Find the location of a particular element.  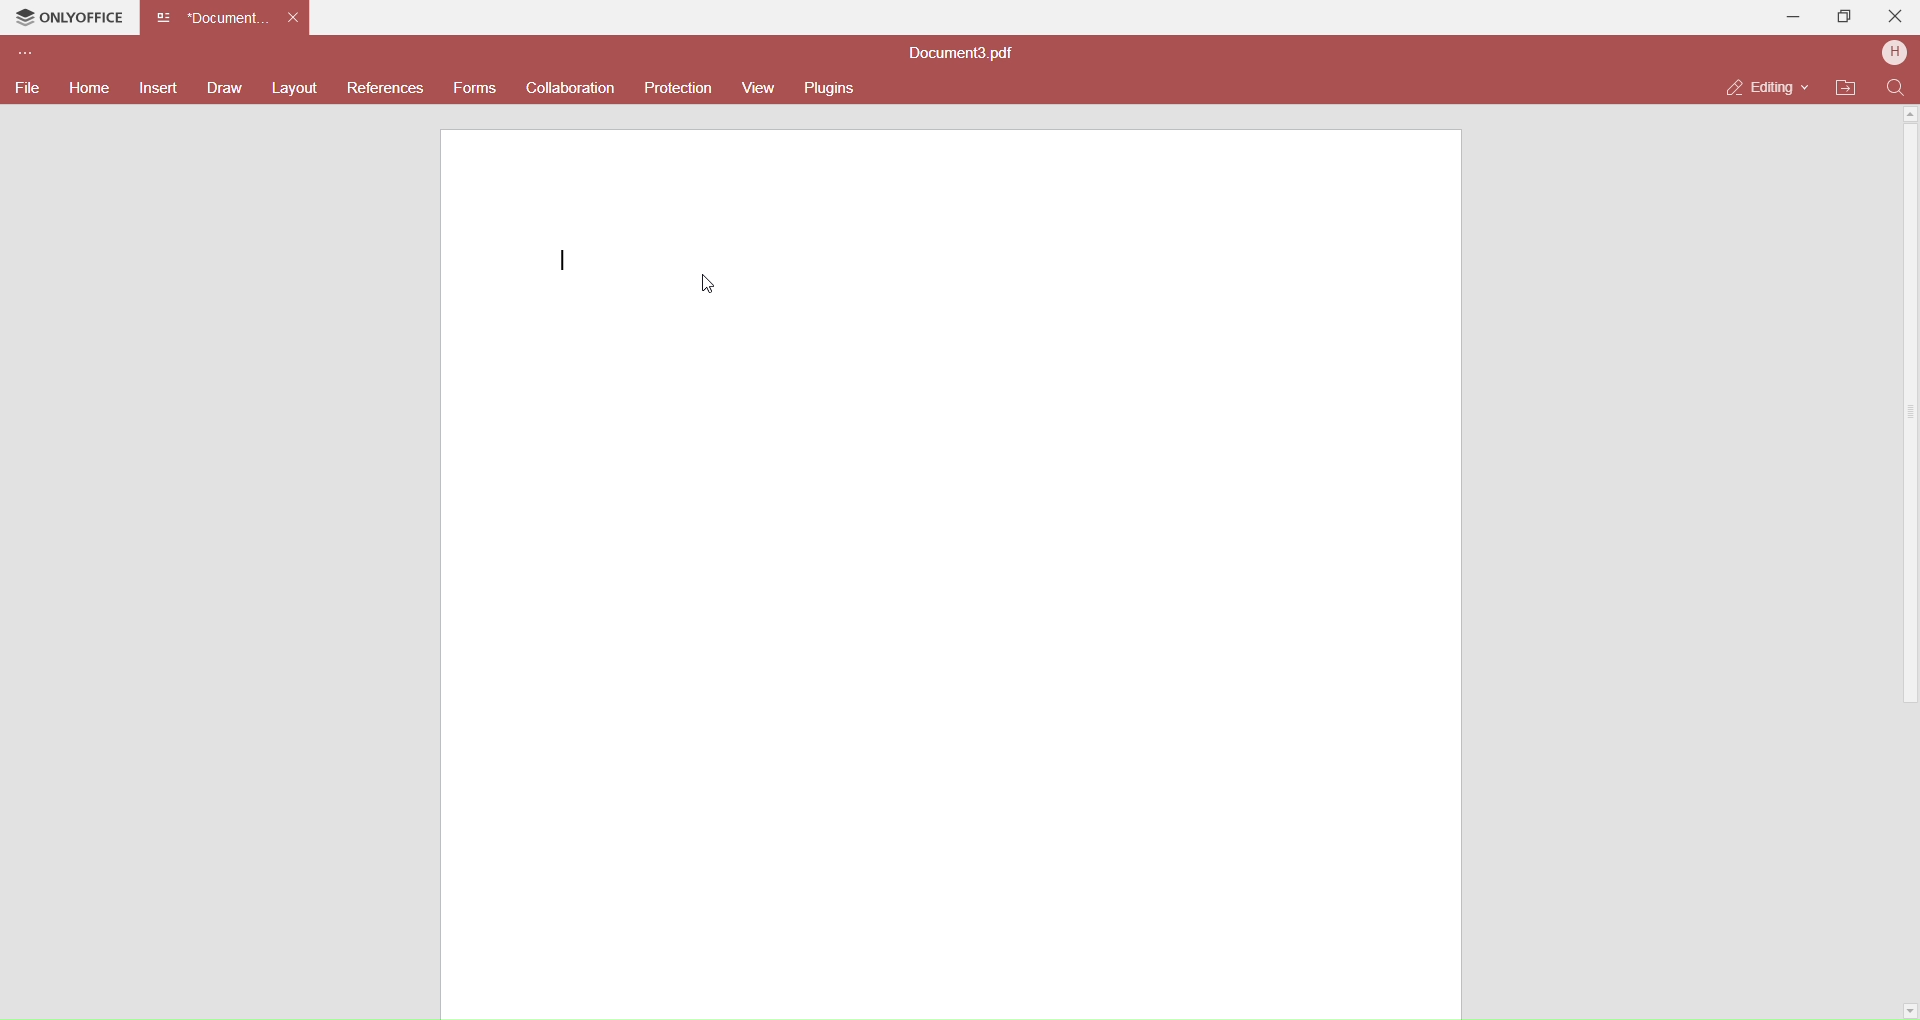

Collaboration is located at coordinates (573, 88).